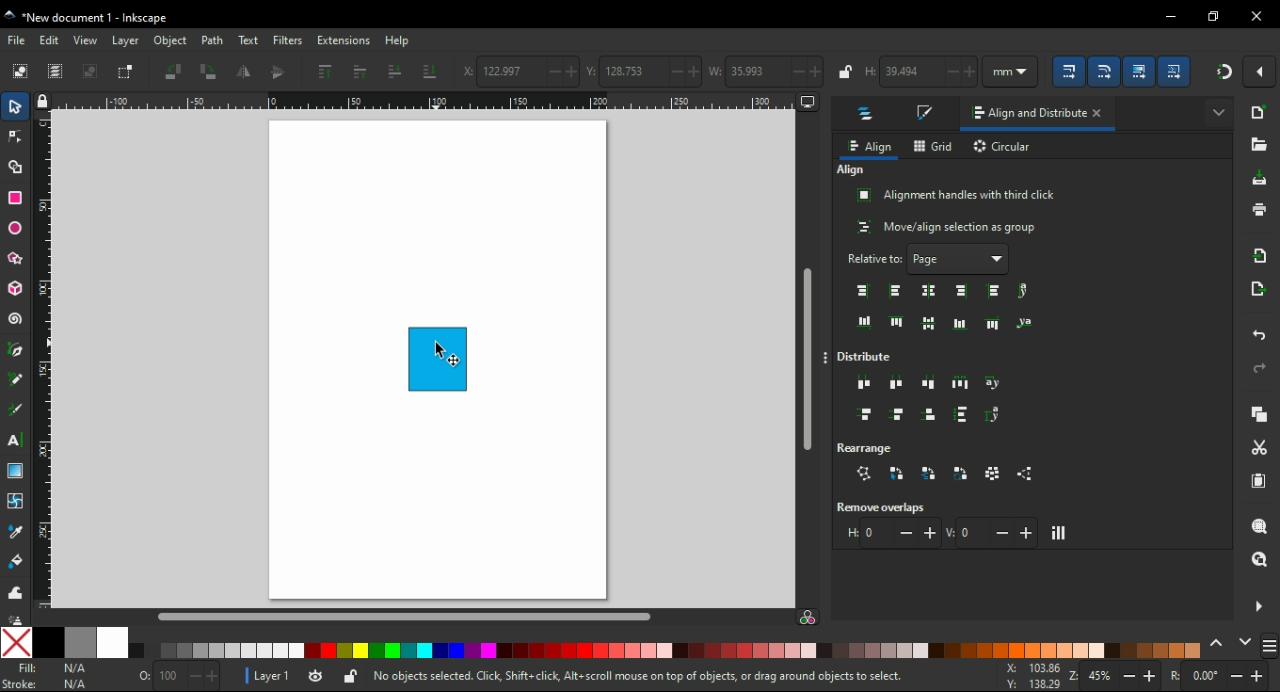 The width and height of the screenshot is (1280, 692). What do you see at coordinates (1177, 72) in the screenshot?
I see `move patterns along with the objects` at bounding box center [1177, 72].